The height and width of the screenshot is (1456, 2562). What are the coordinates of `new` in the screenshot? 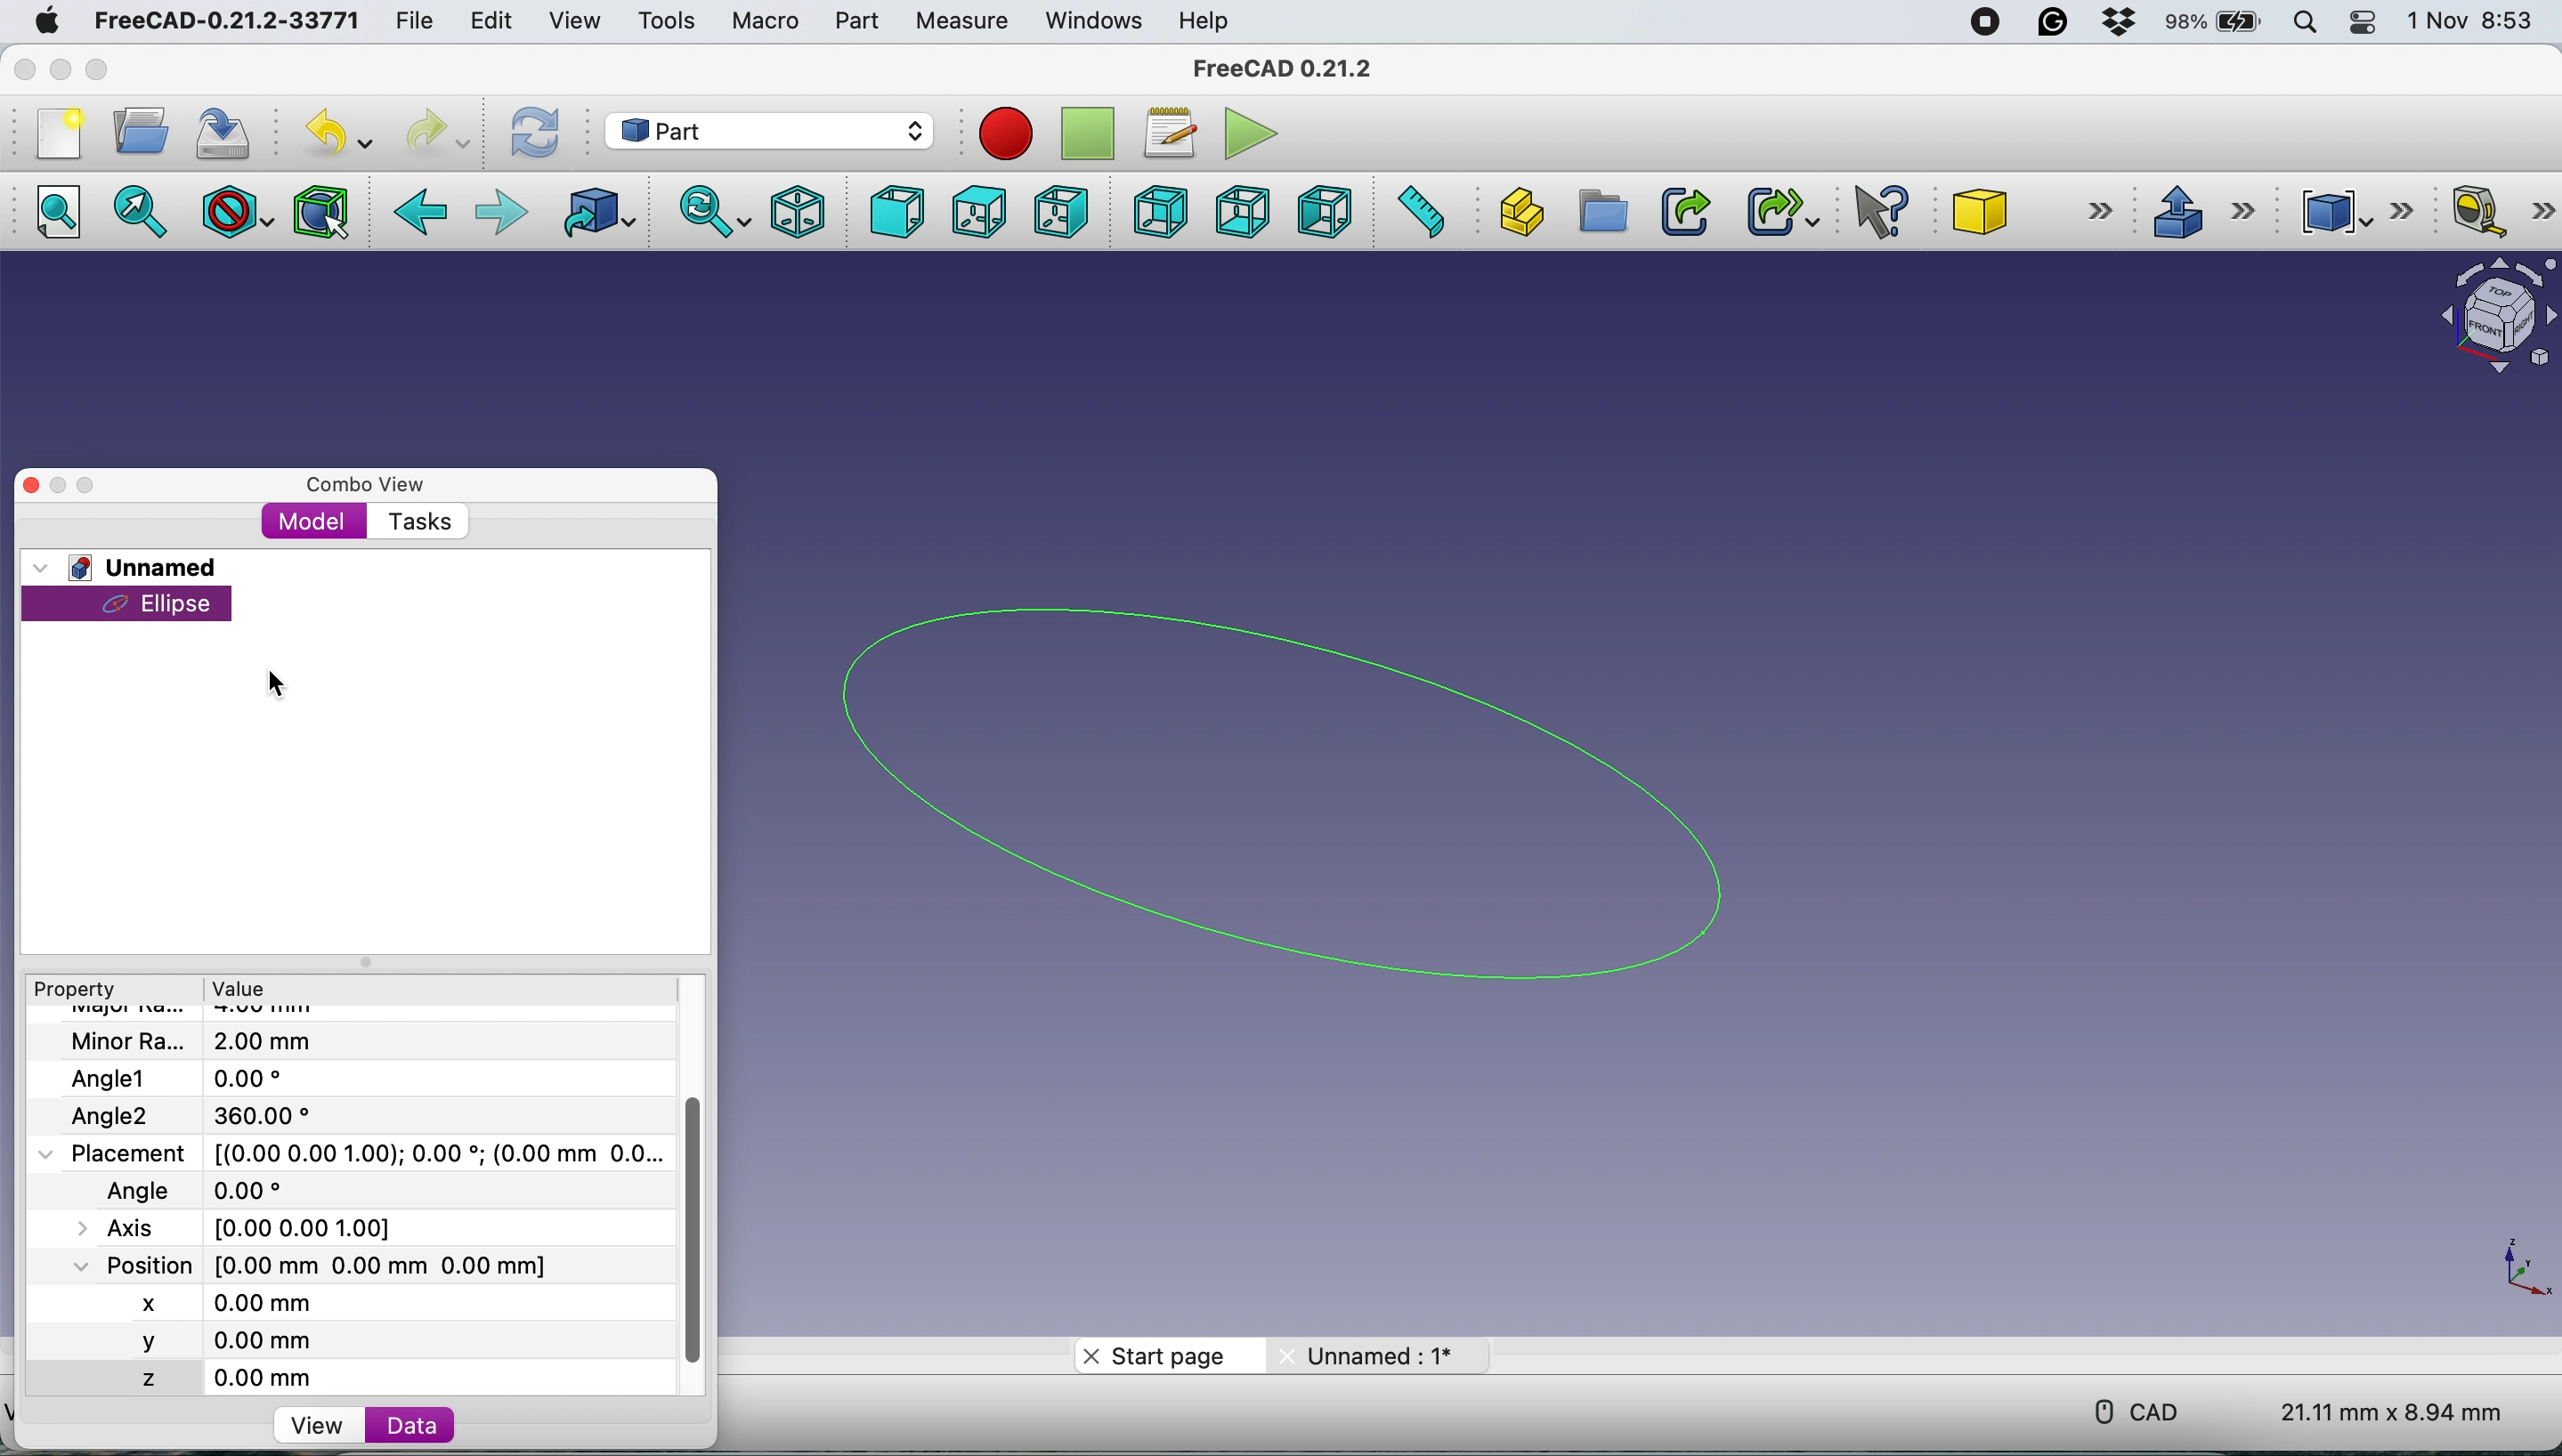 It's located at (60, 133).